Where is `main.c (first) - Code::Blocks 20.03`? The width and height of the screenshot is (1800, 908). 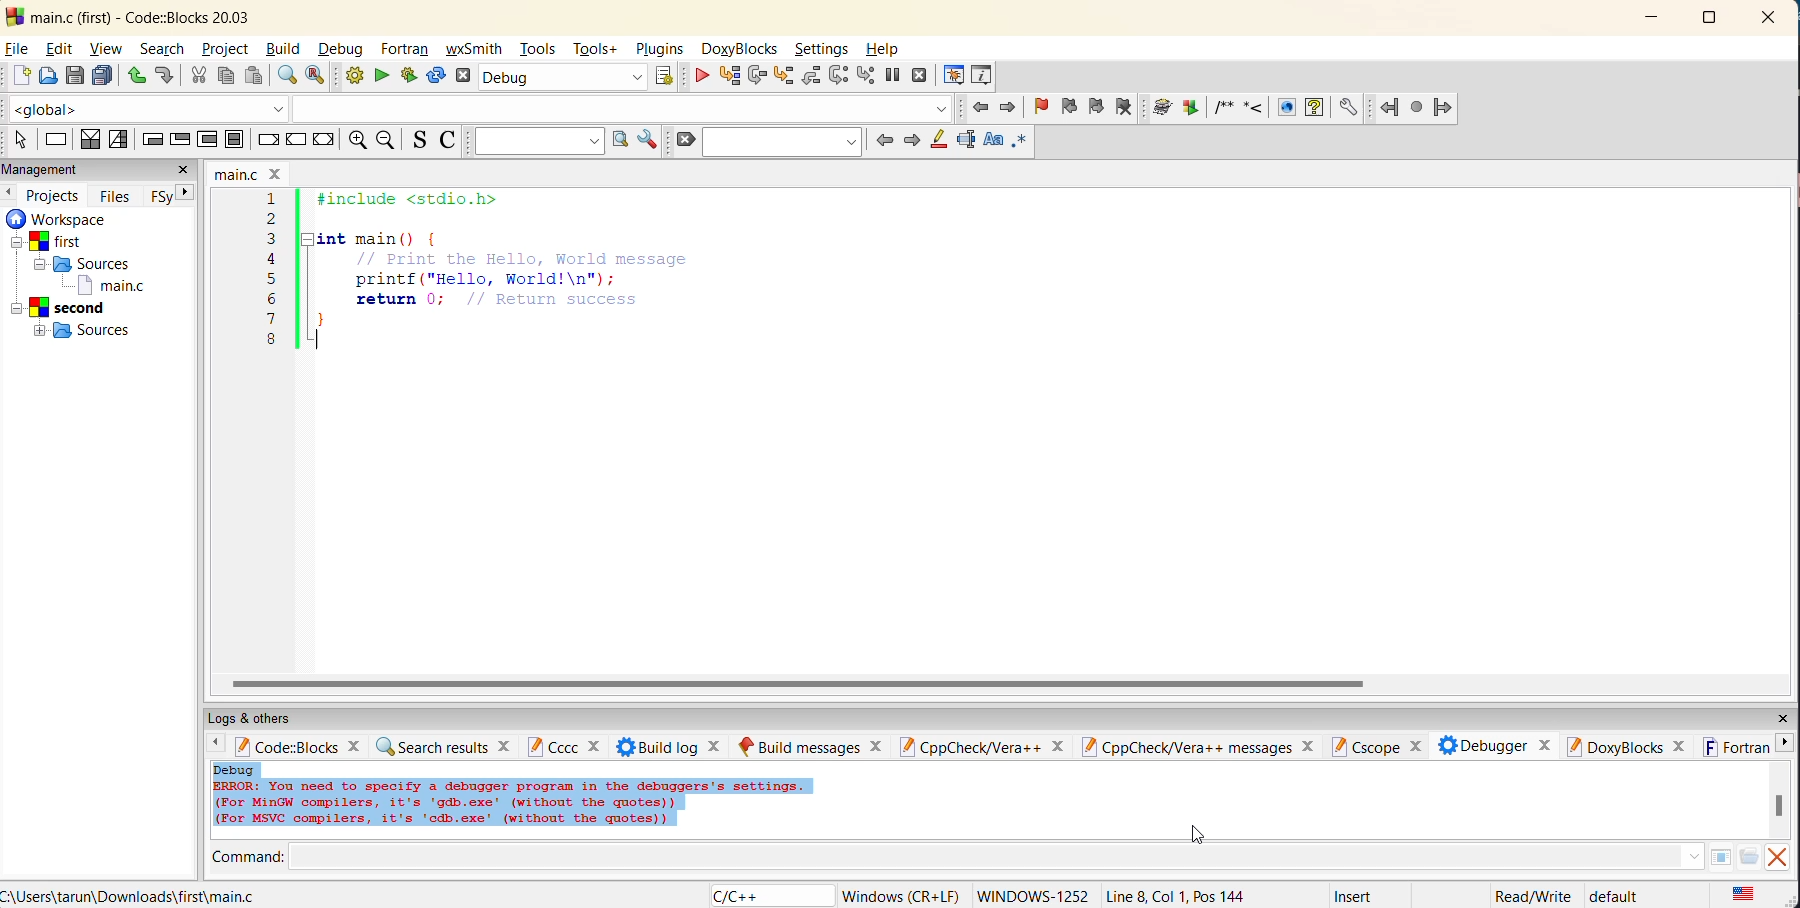 main.c (first) - Code::Blocks 20.03 is located at coordinates (134, 17).